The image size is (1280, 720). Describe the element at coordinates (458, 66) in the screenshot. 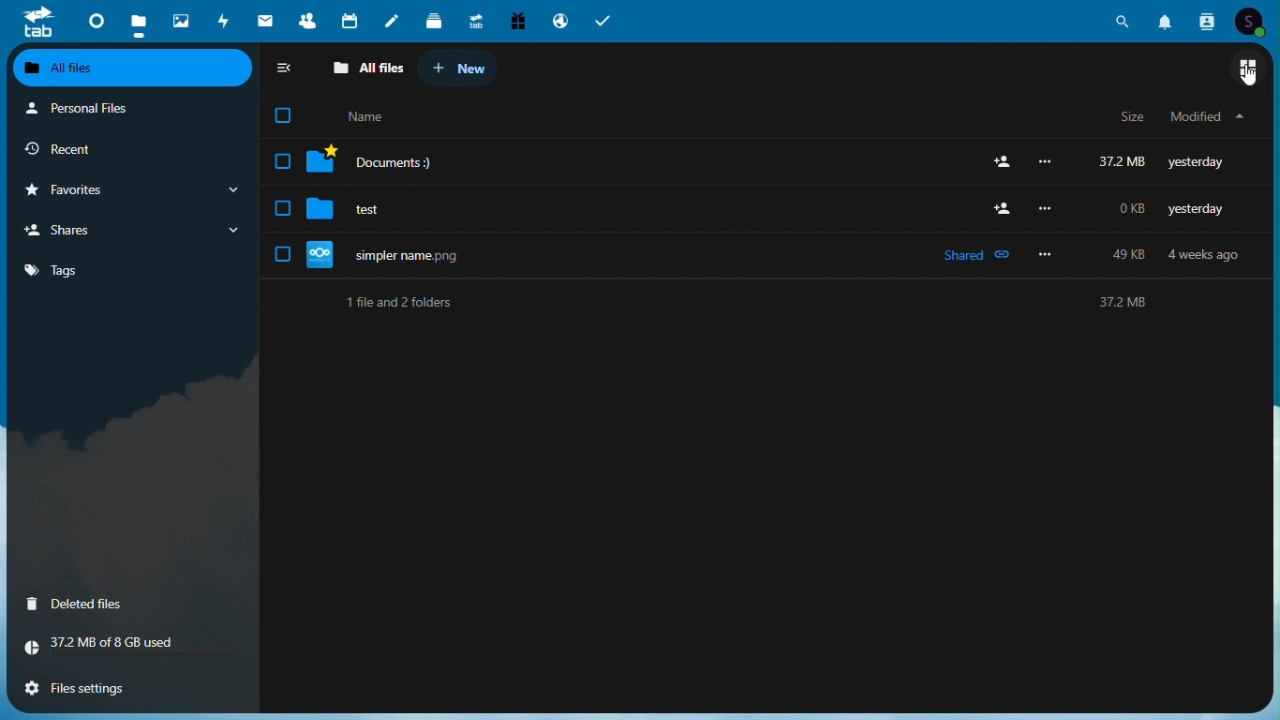

I see `New` at that location.